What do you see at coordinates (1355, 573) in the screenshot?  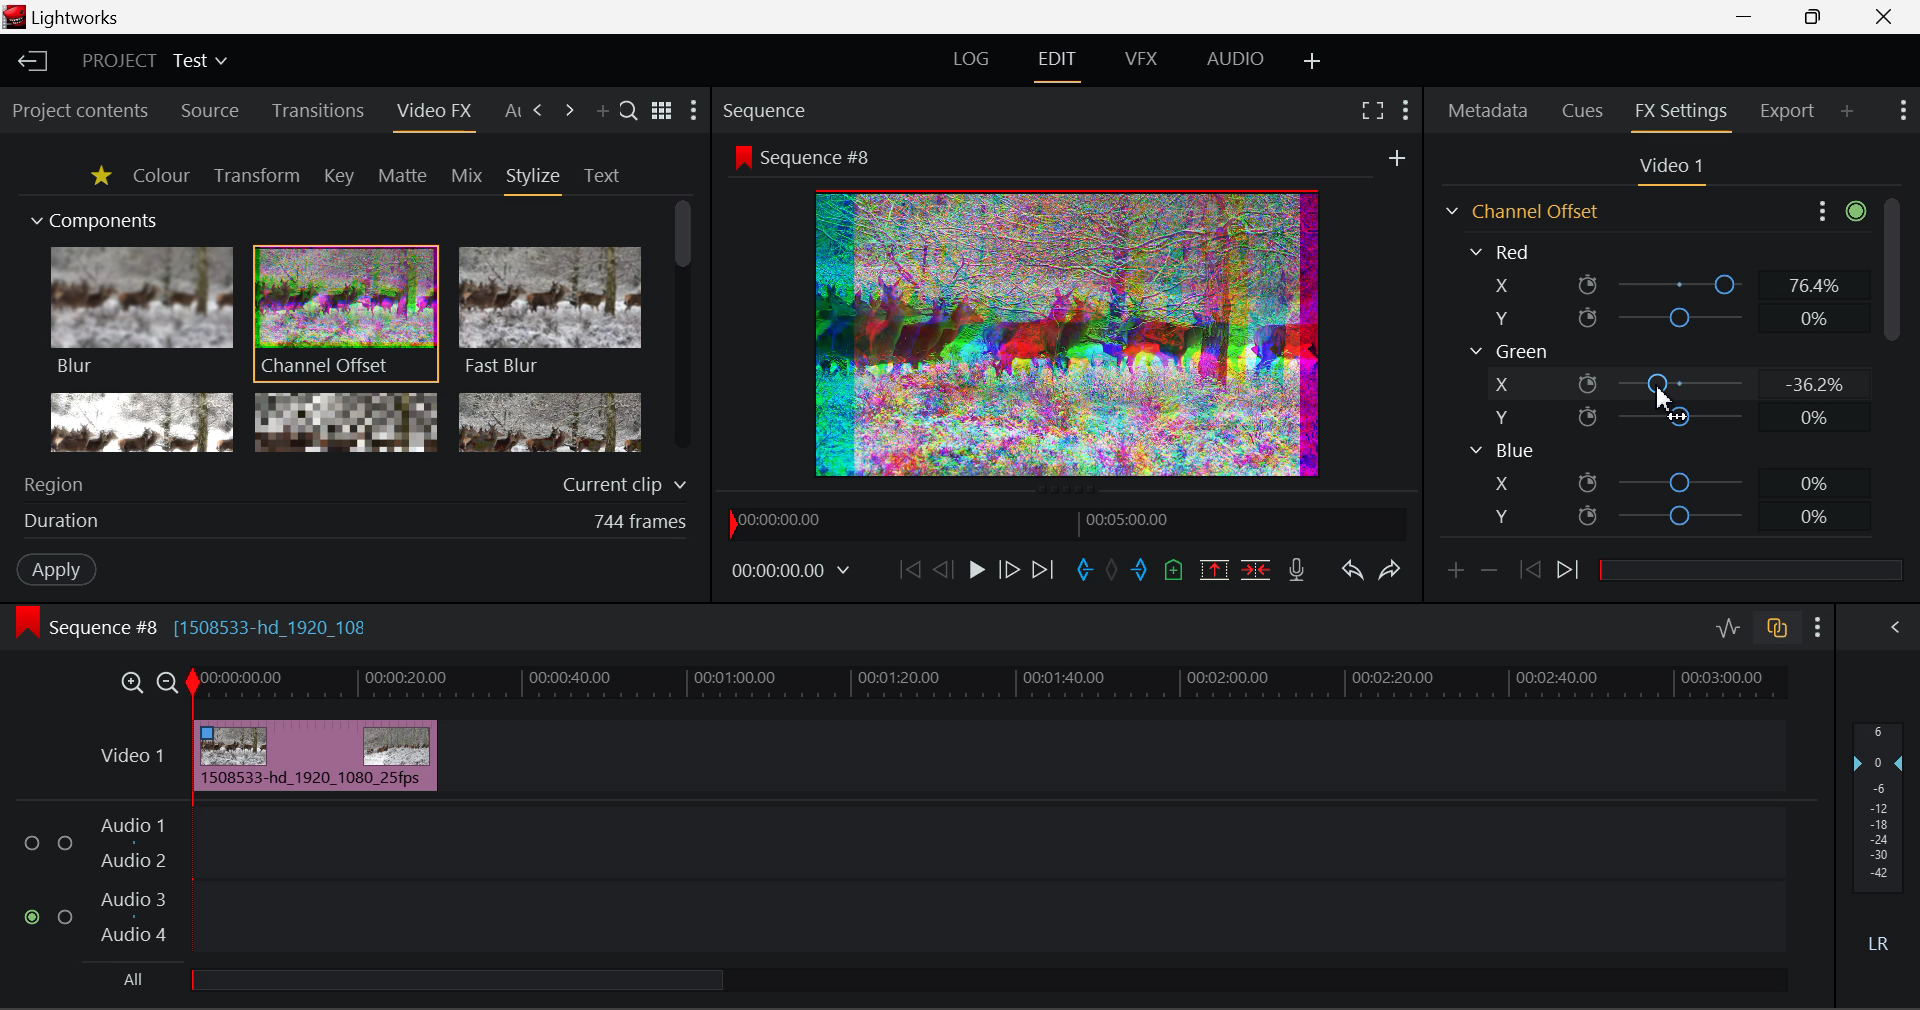 I see `Undo` at bounding box center [1355, 573].